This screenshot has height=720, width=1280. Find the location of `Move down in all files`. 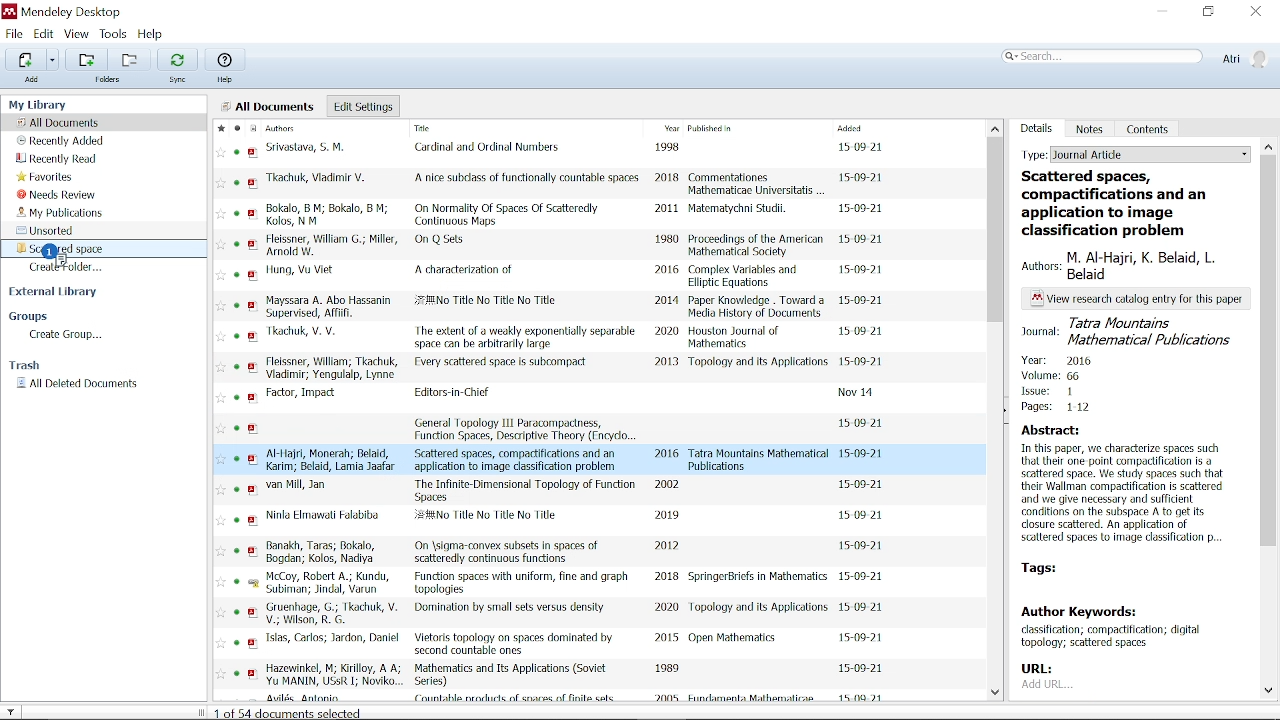

Move down in all files is located at coordinates (998, 695).